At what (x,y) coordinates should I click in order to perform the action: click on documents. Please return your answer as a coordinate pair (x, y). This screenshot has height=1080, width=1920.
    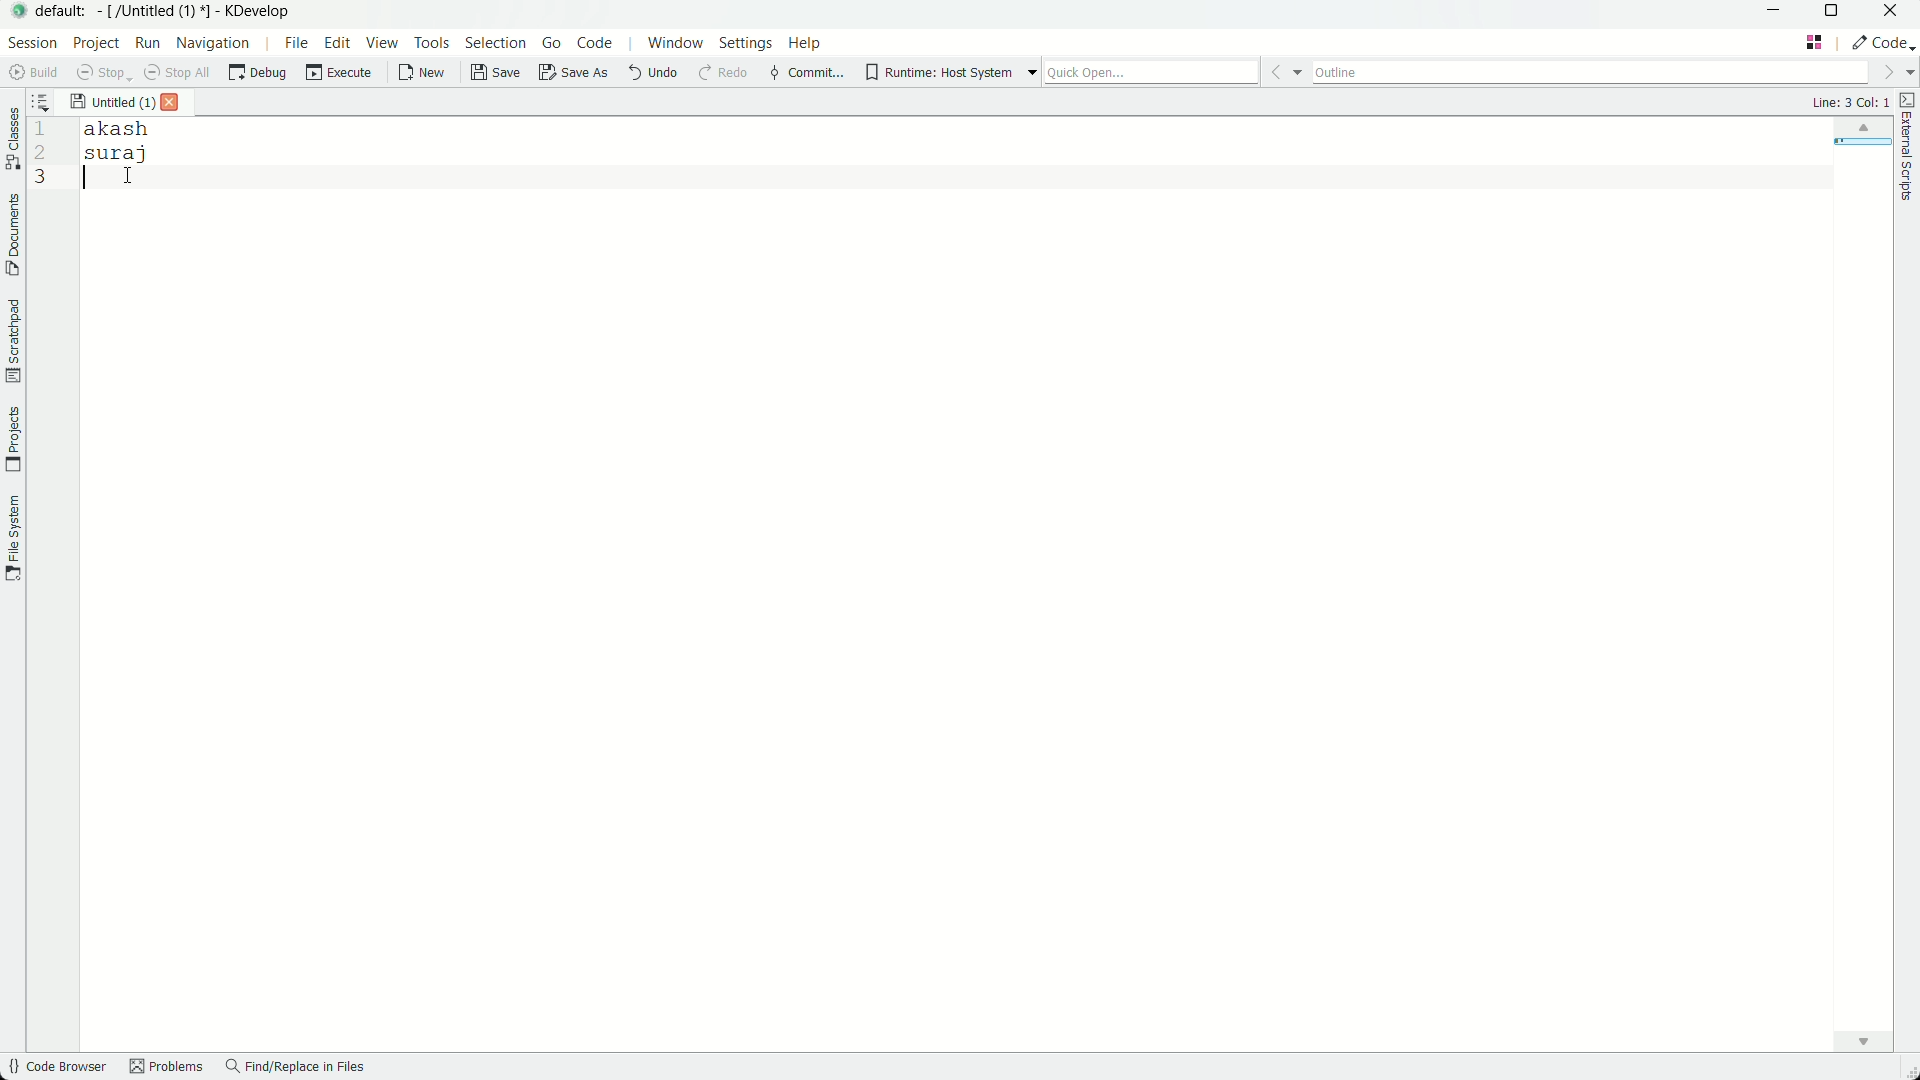
    Looking at the image, I should click on (12, 235).